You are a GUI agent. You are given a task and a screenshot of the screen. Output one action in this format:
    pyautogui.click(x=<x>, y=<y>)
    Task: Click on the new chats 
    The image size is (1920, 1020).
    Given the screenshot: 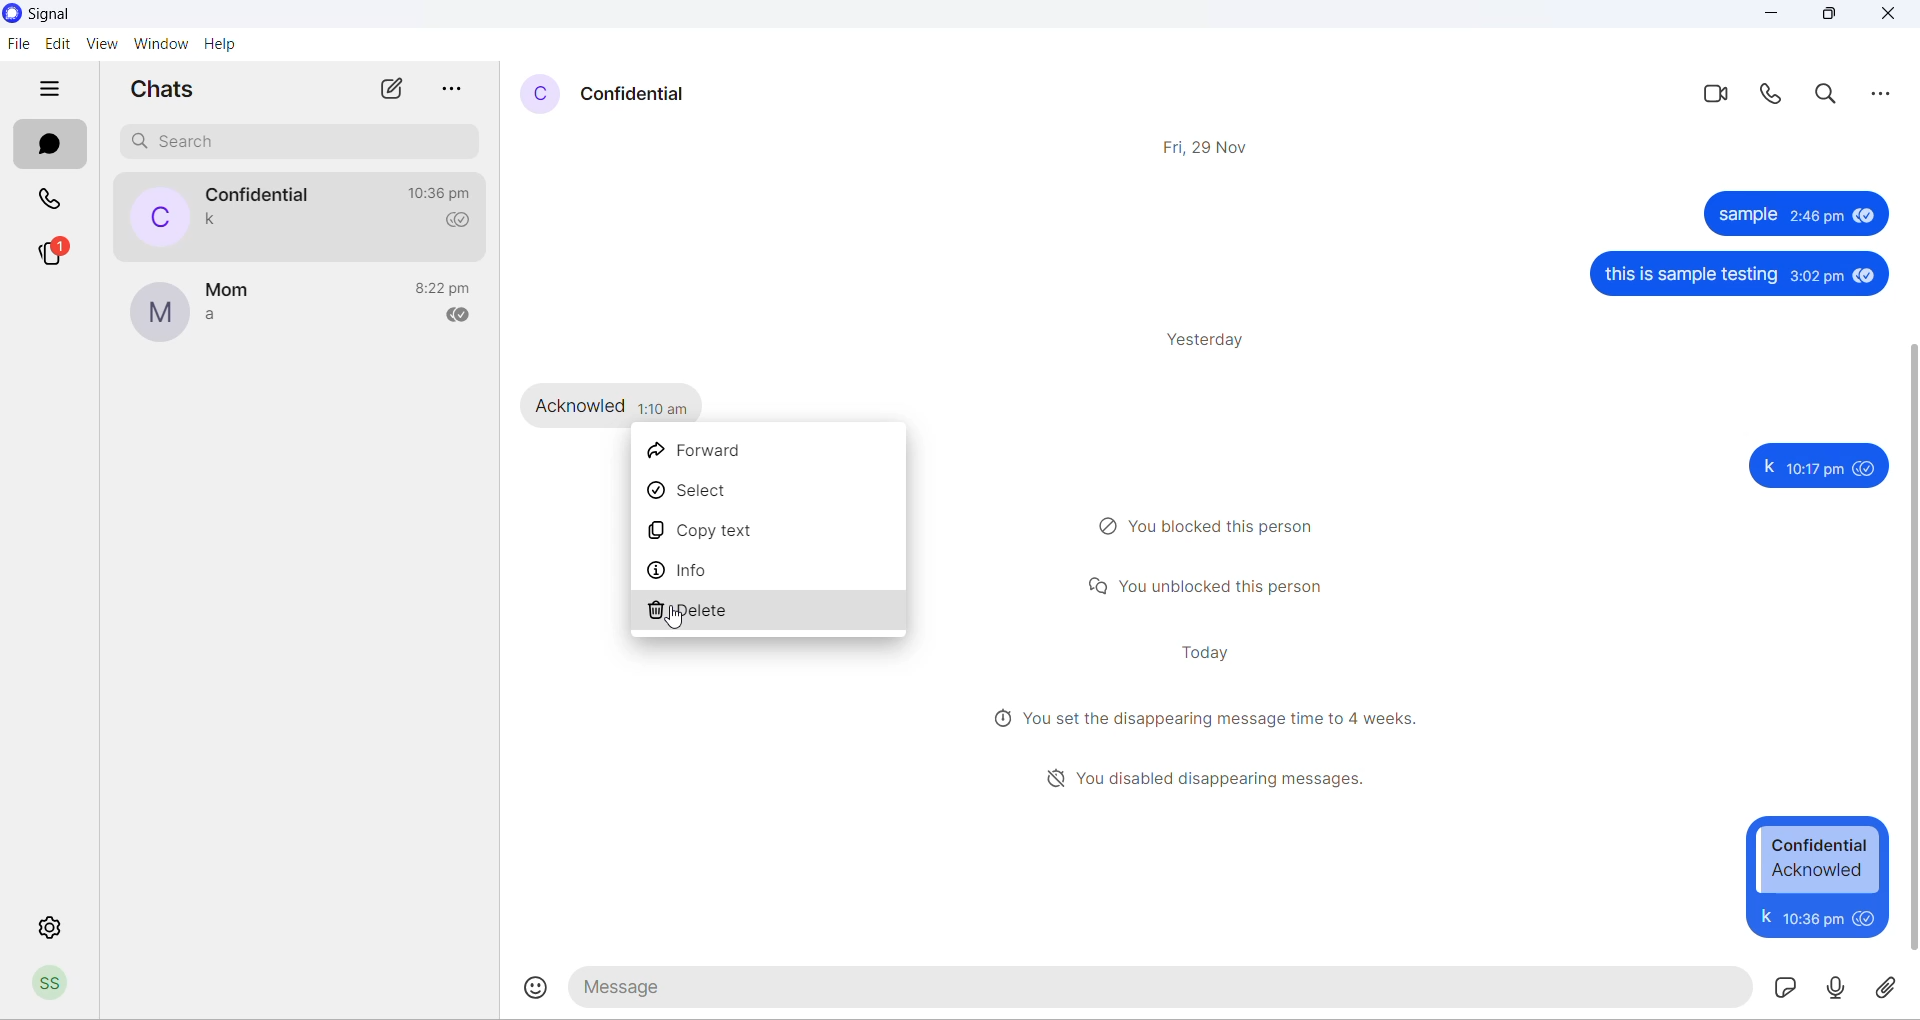 What is the action you would take?
    pyautogui.click(x=391, y=90)
    